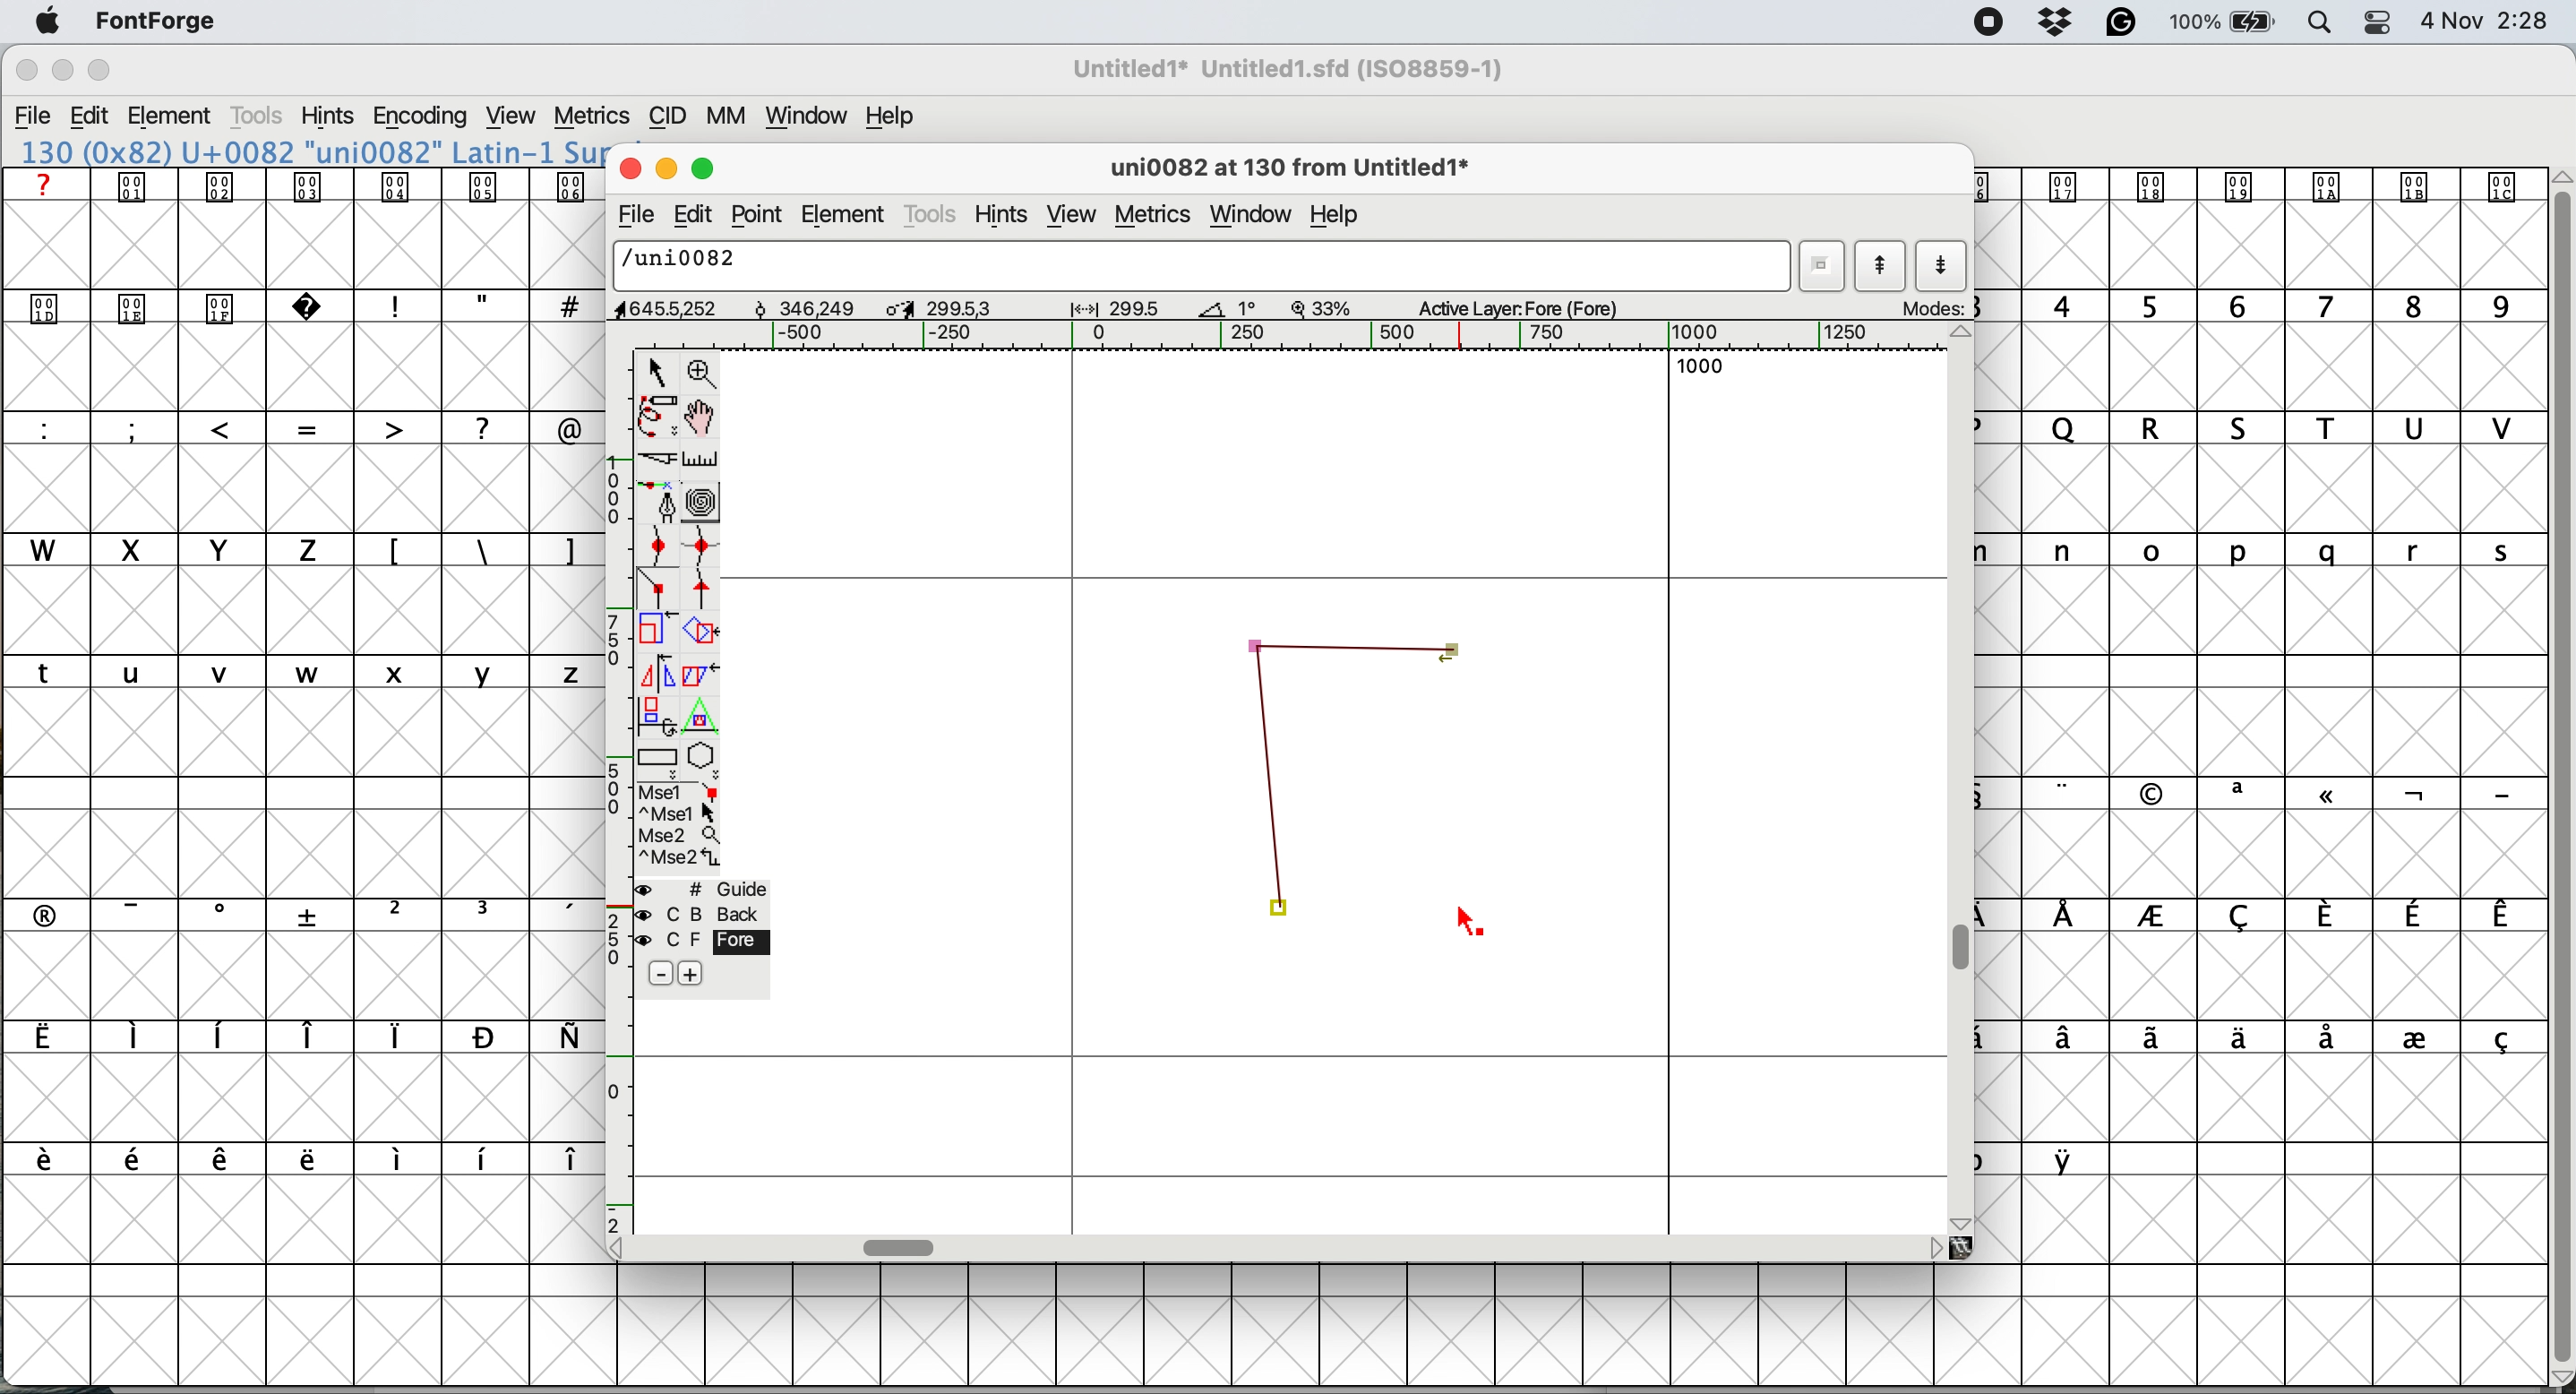 This screenshot has width=2576, height=1394. I want to click on special characters, so click(303, 427).